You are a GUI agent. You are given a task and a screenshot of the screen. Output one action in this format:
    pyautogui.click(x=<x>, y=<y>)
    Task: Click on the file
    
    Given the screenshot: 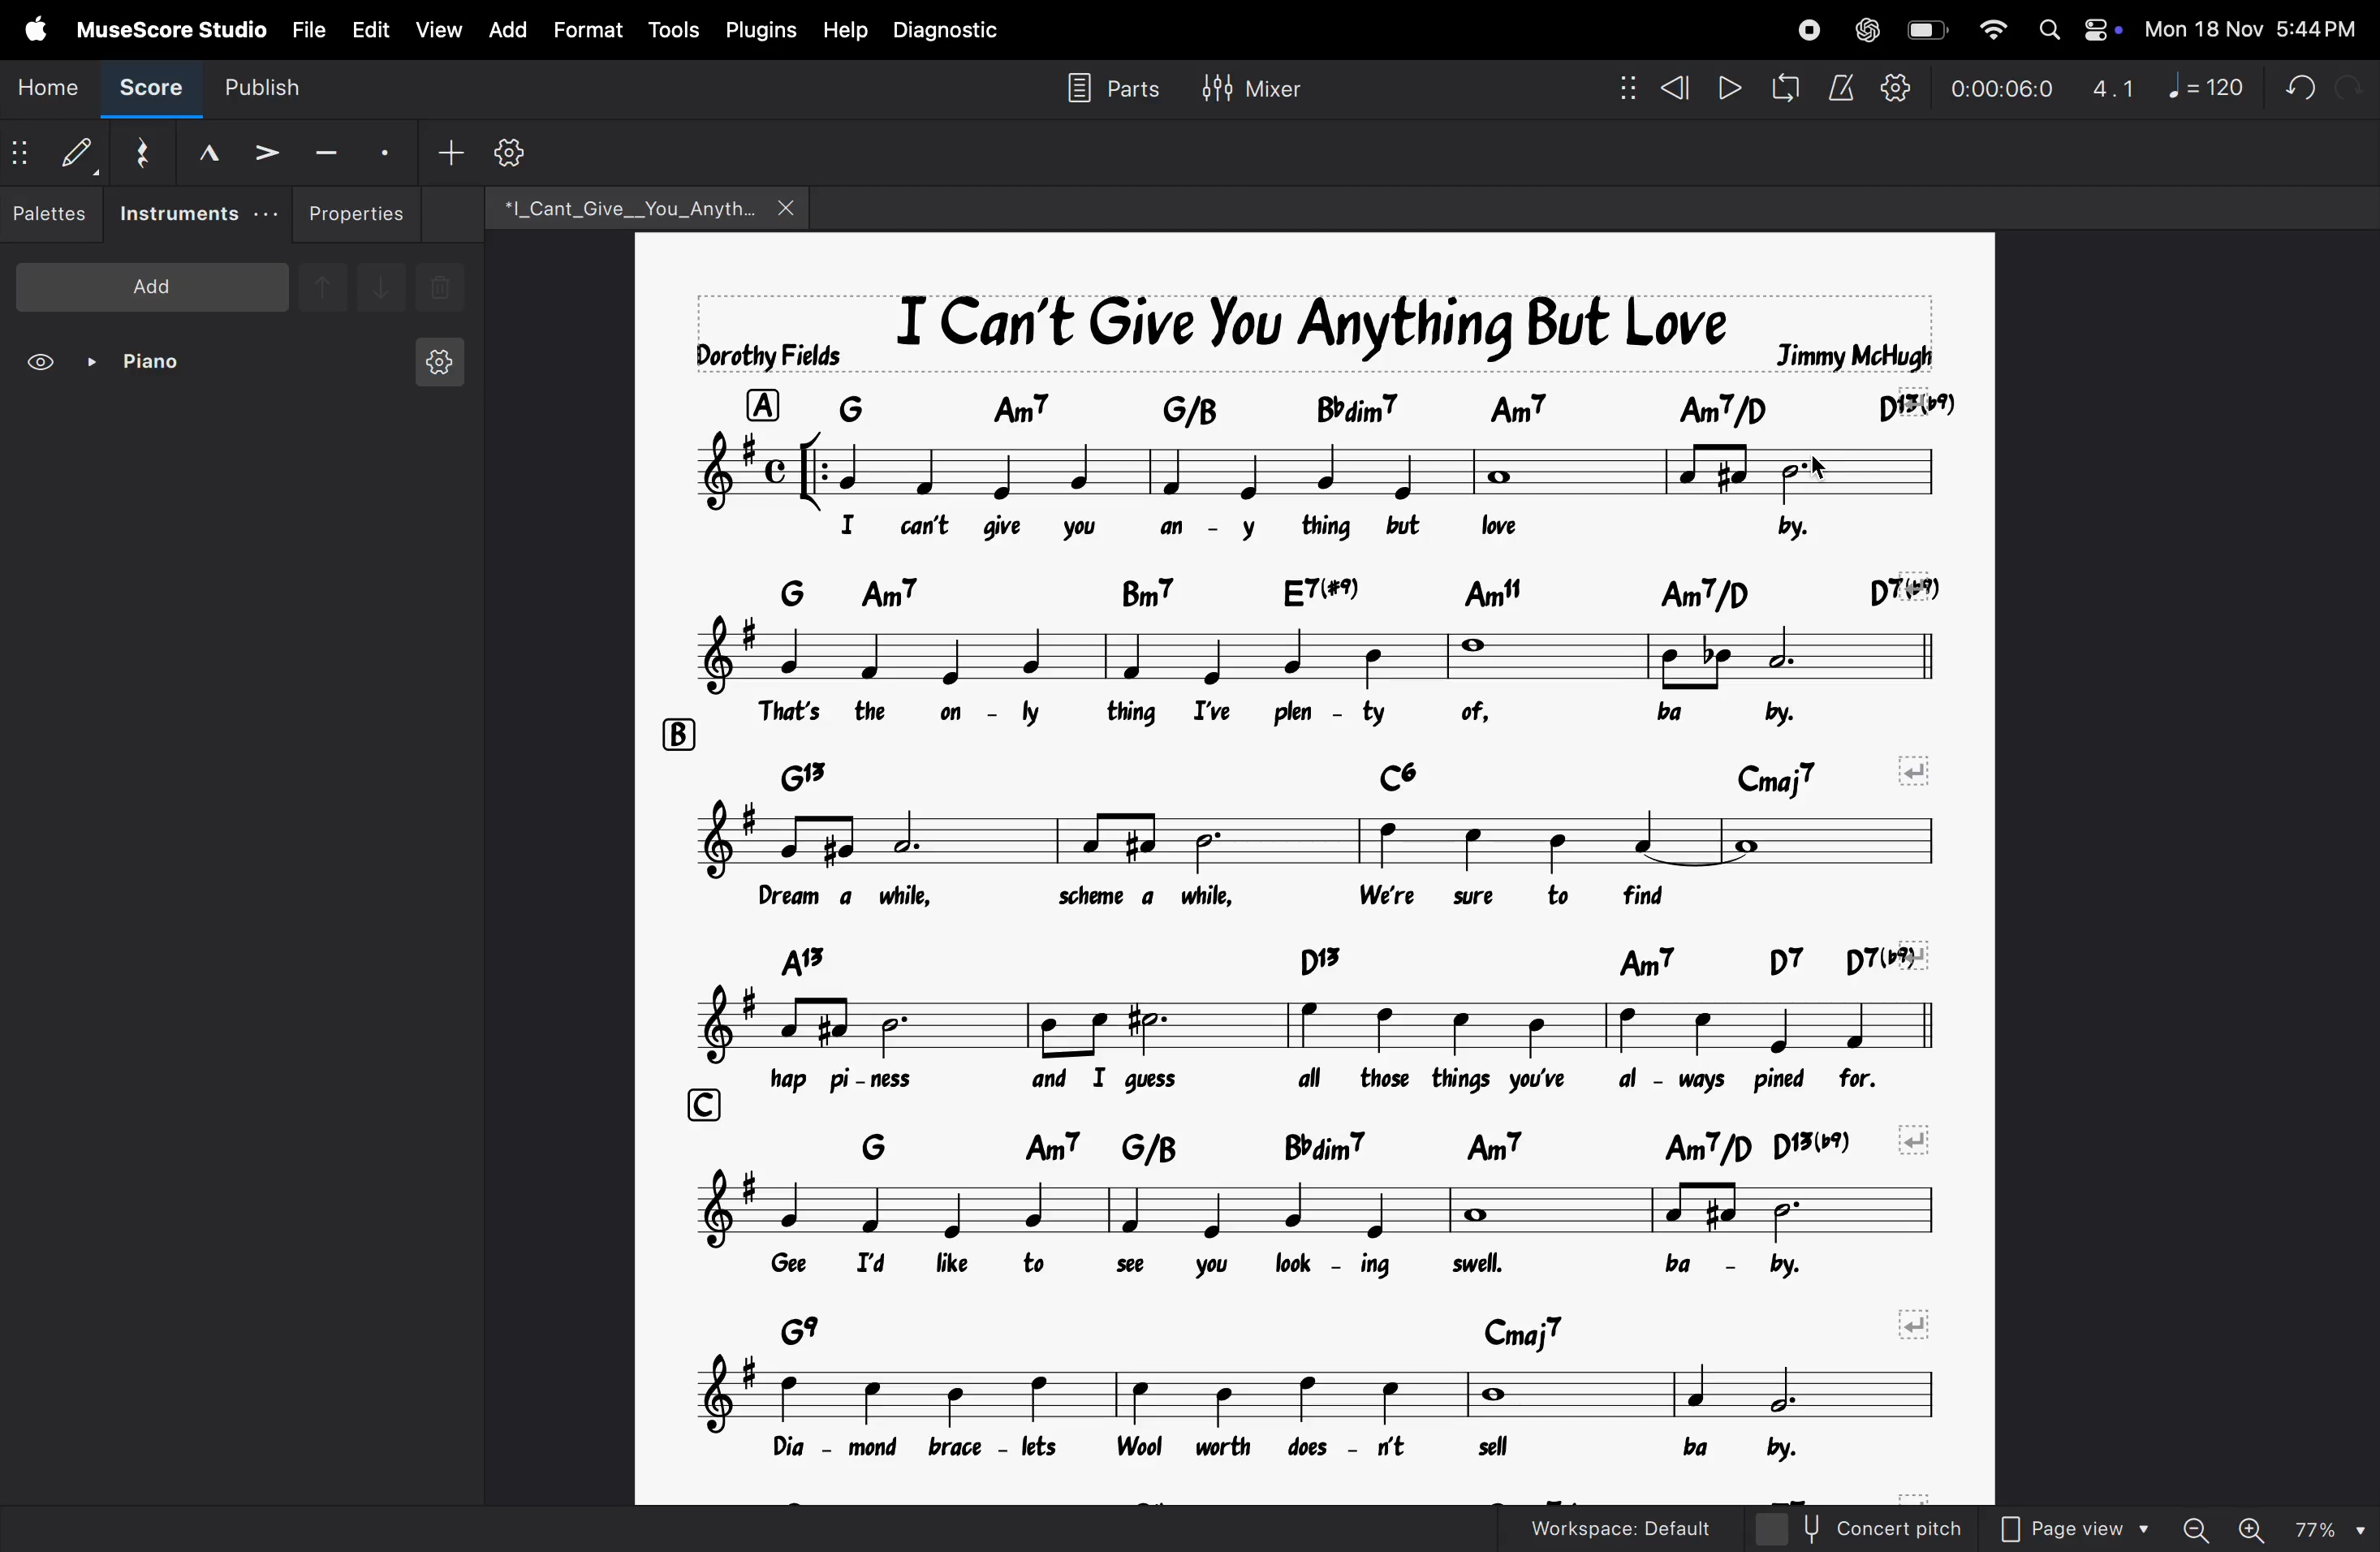 What is the action you would take?
    pyautogui.click(x=308, y=31)
    